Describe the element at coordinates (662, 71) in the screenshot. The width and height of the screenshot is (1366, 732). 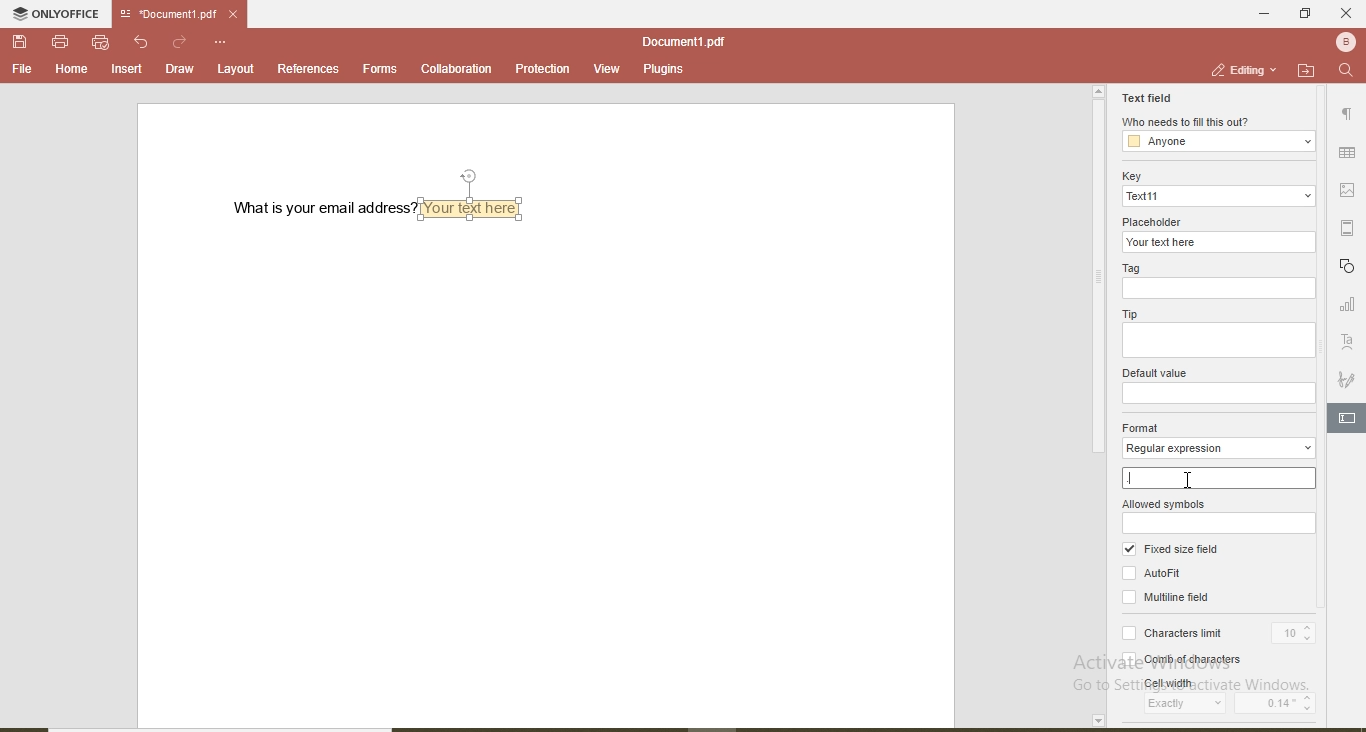
I see `plugins` at that location.